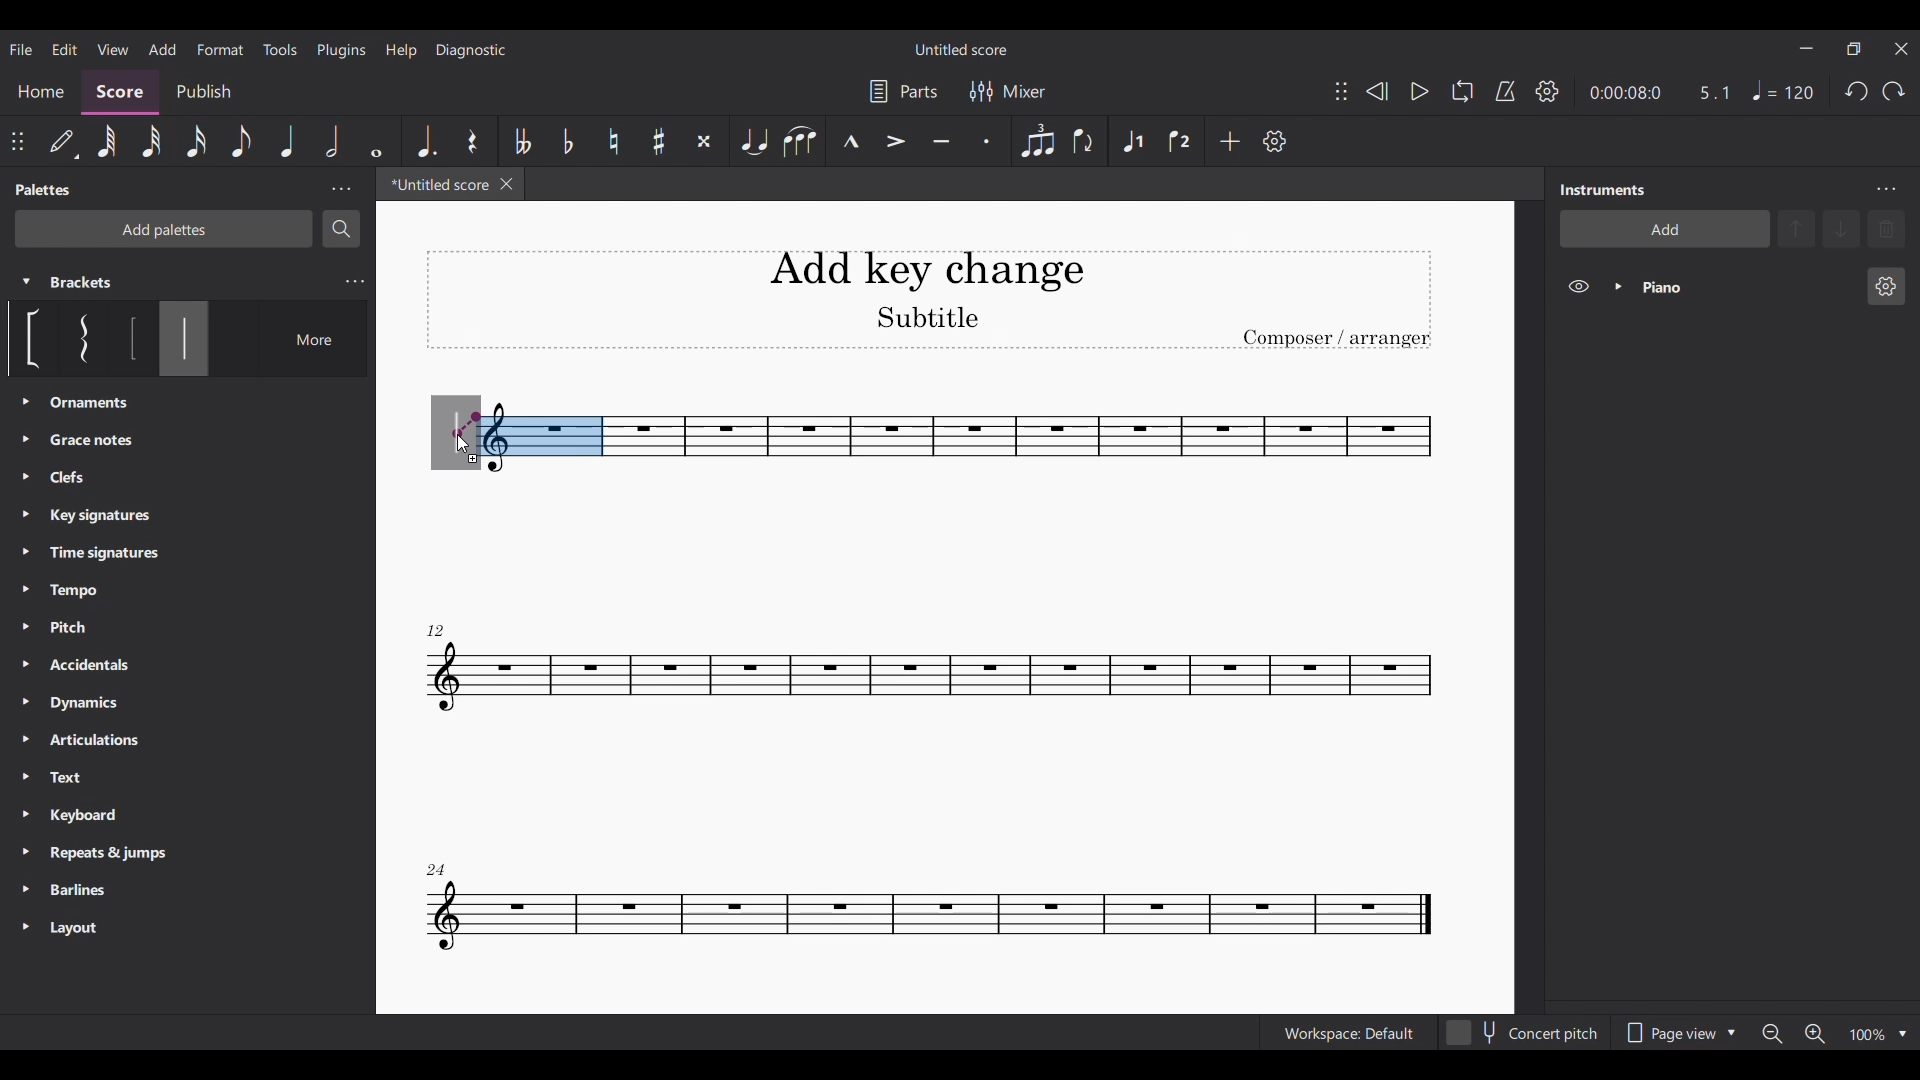 This screenshot has width=1920, height=1080. What do you see at coordinates (1349, 1033) in the screenshot?
I see `Workspace: Default` at bounding box center [1349, 1033].